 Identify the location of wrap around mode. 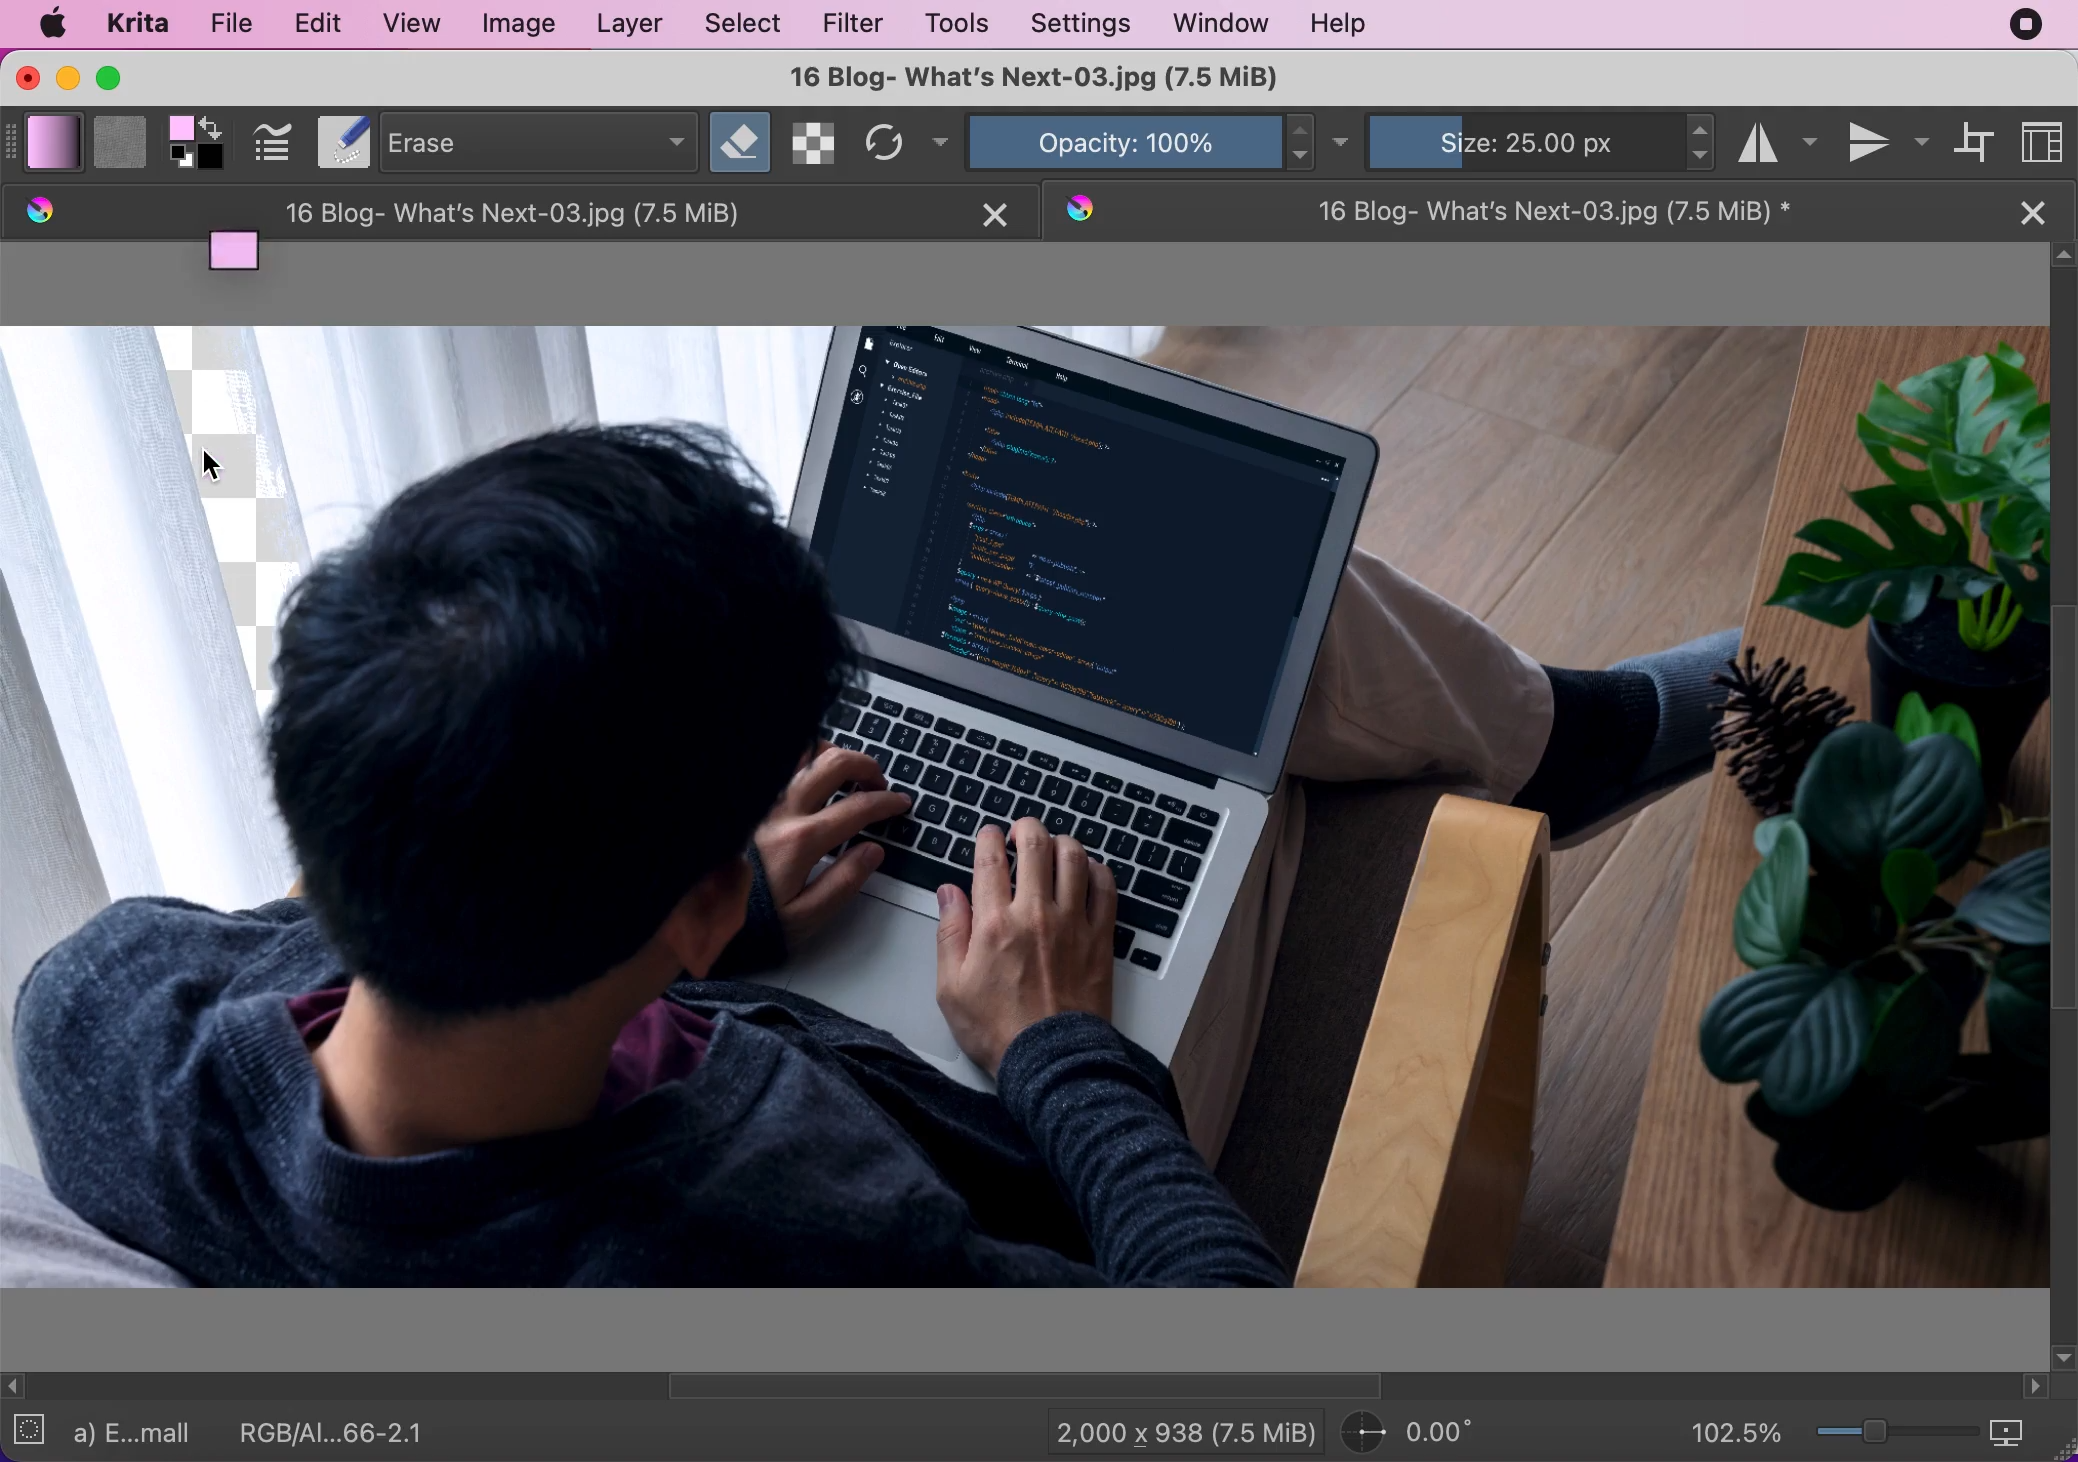
(1978, 144).